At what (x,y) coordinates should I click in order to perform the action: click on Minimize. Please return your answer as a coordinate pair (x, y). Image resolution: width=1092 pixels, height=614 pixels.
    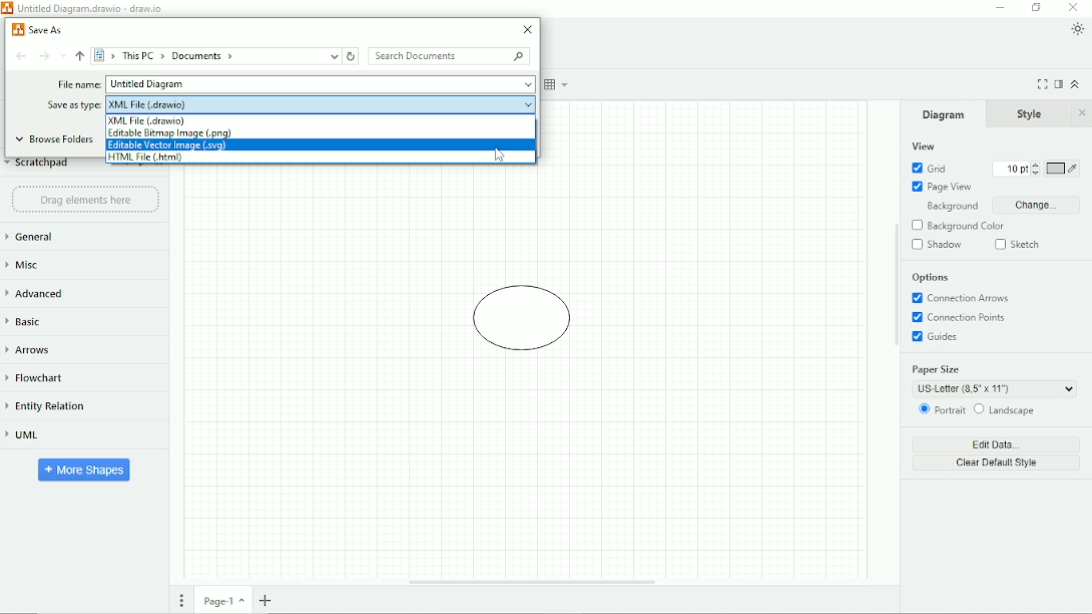
    Looking at the image, I should click on (1001, 7).